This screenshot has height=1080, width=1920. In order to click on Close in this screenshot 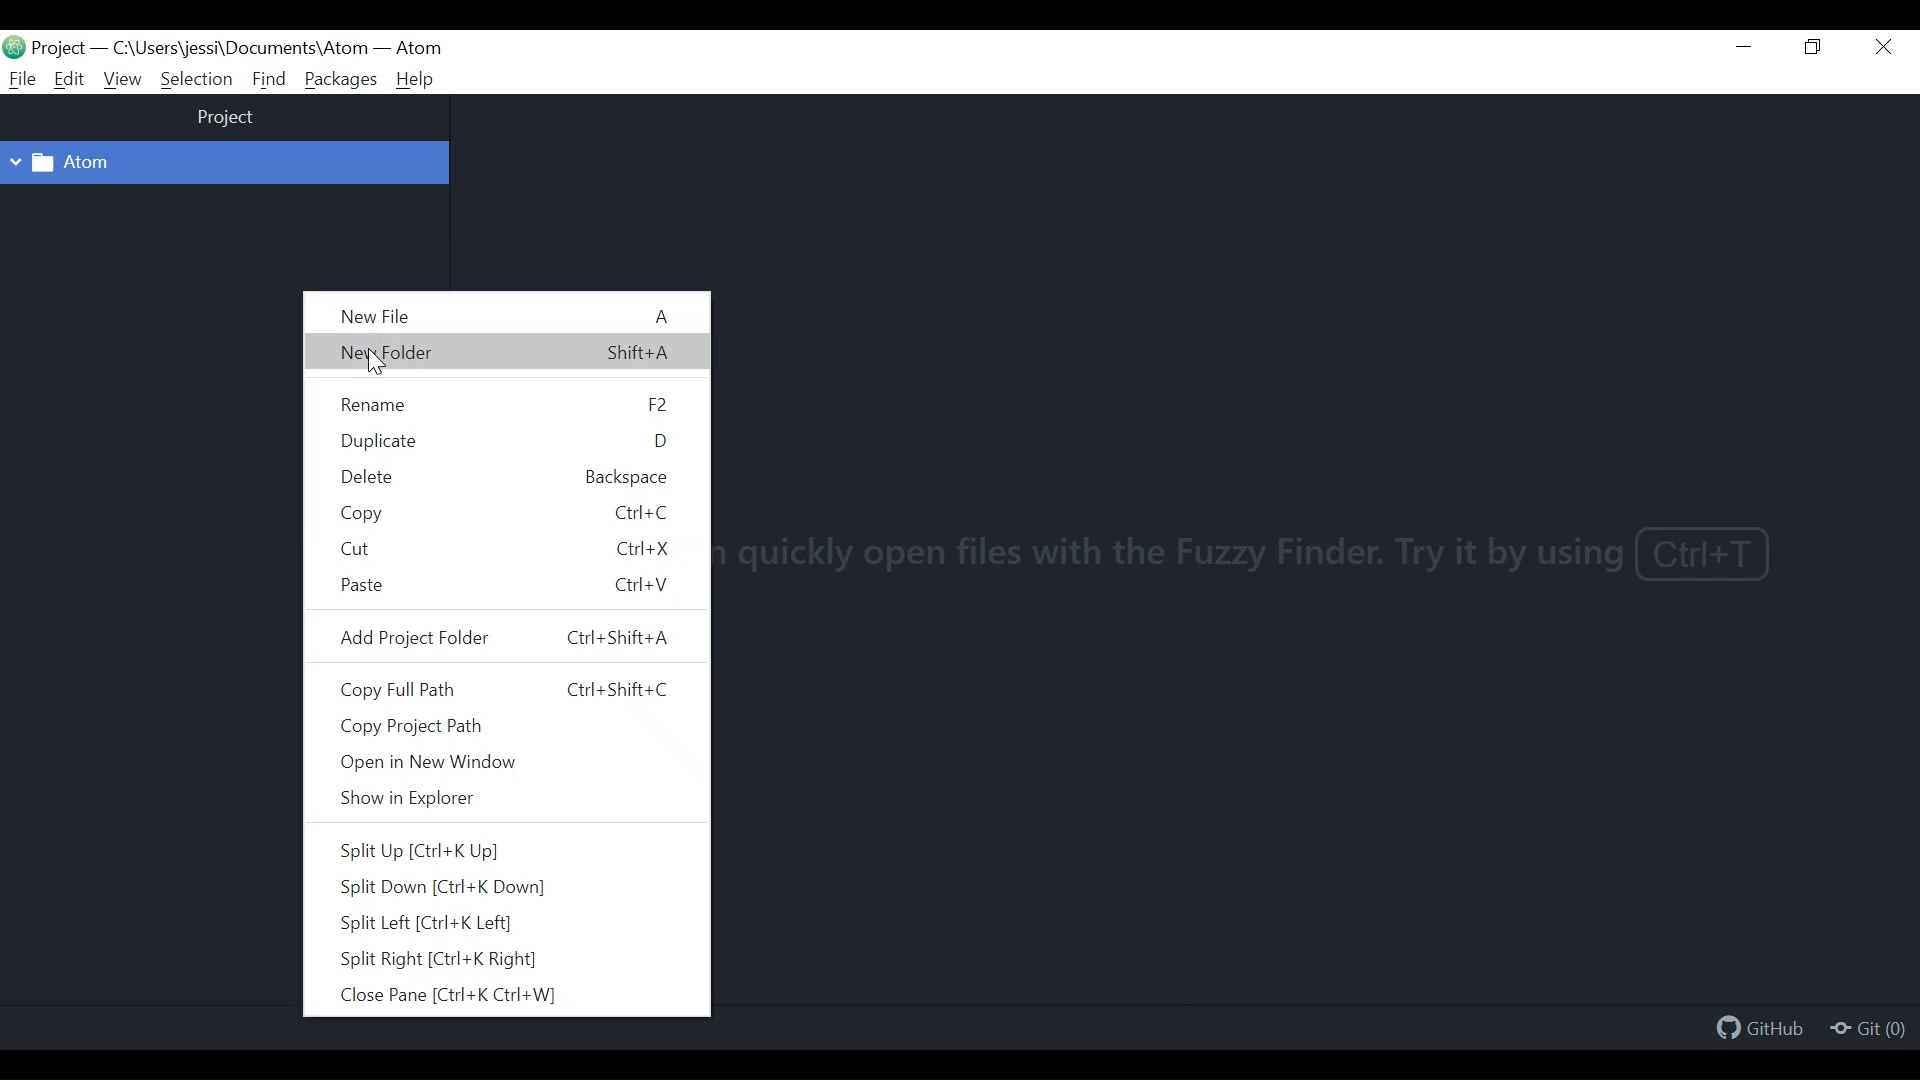, I will do `click(1885, 48)`.